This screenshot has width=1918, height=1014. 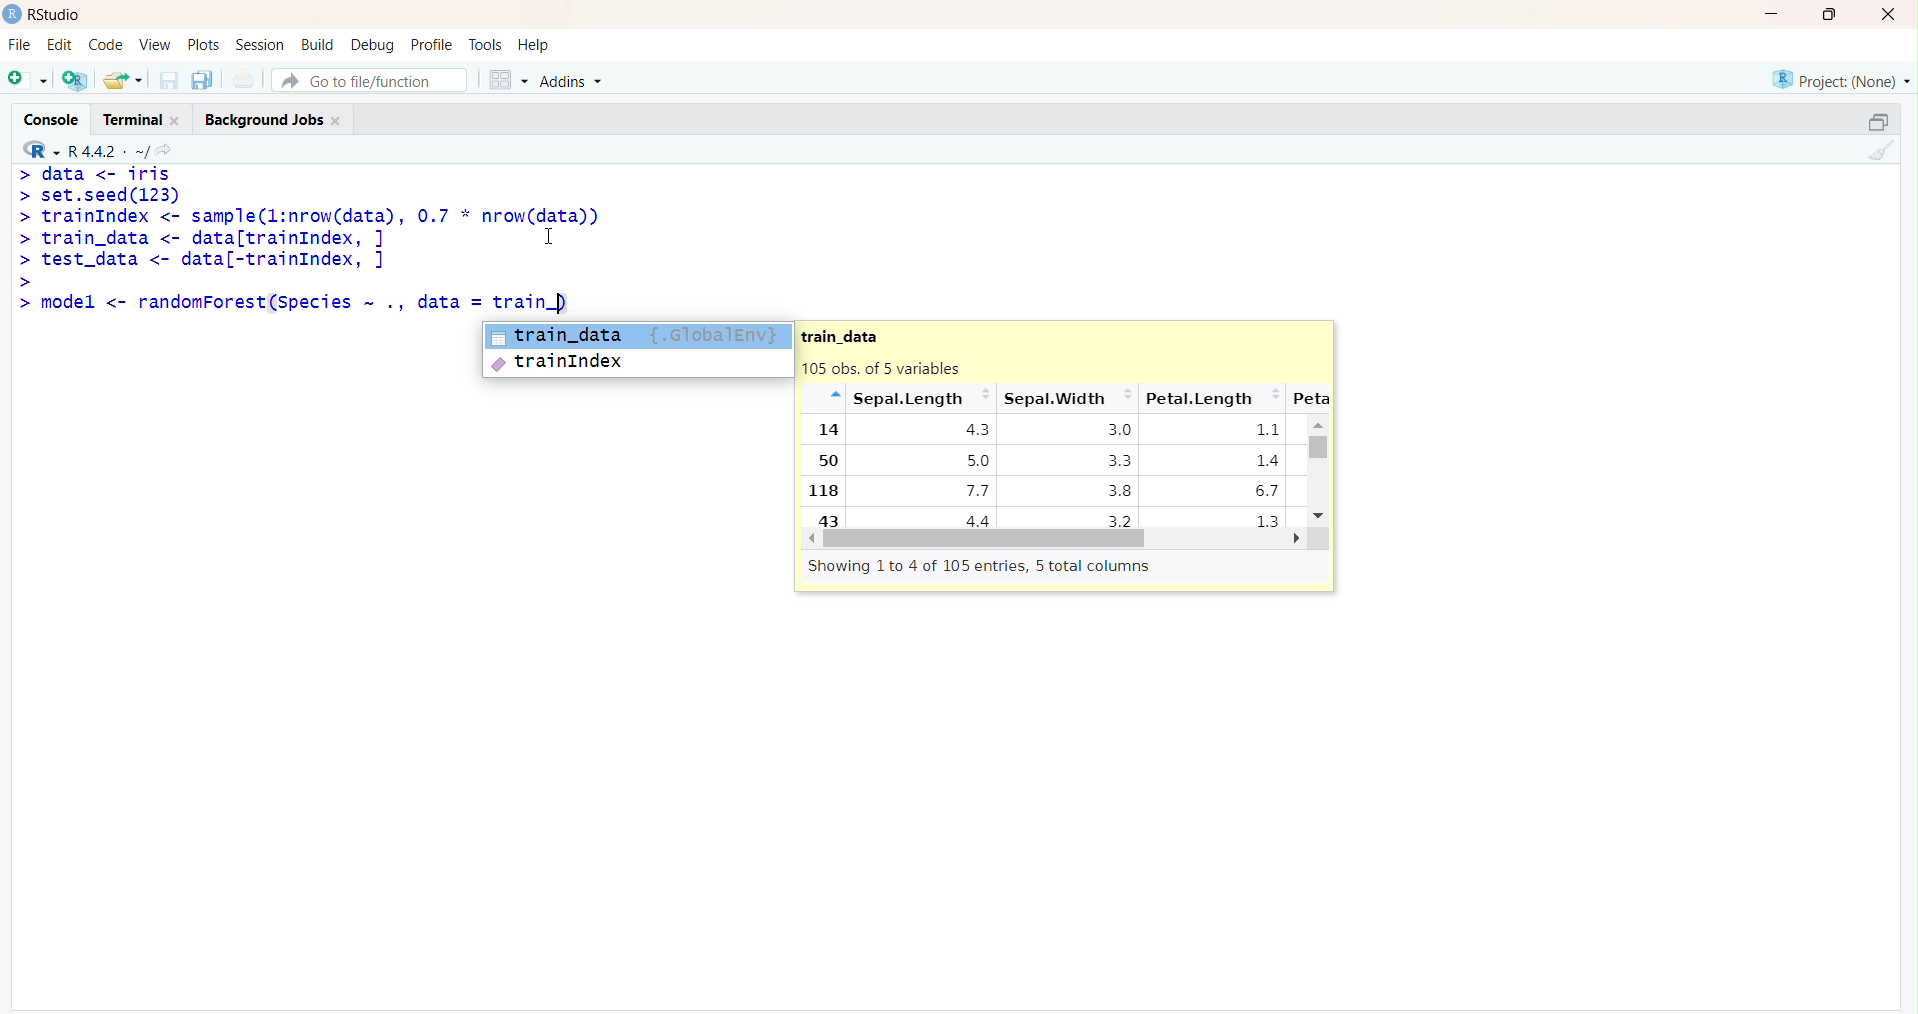 I want to click on Help, so click(x=535, y=46).